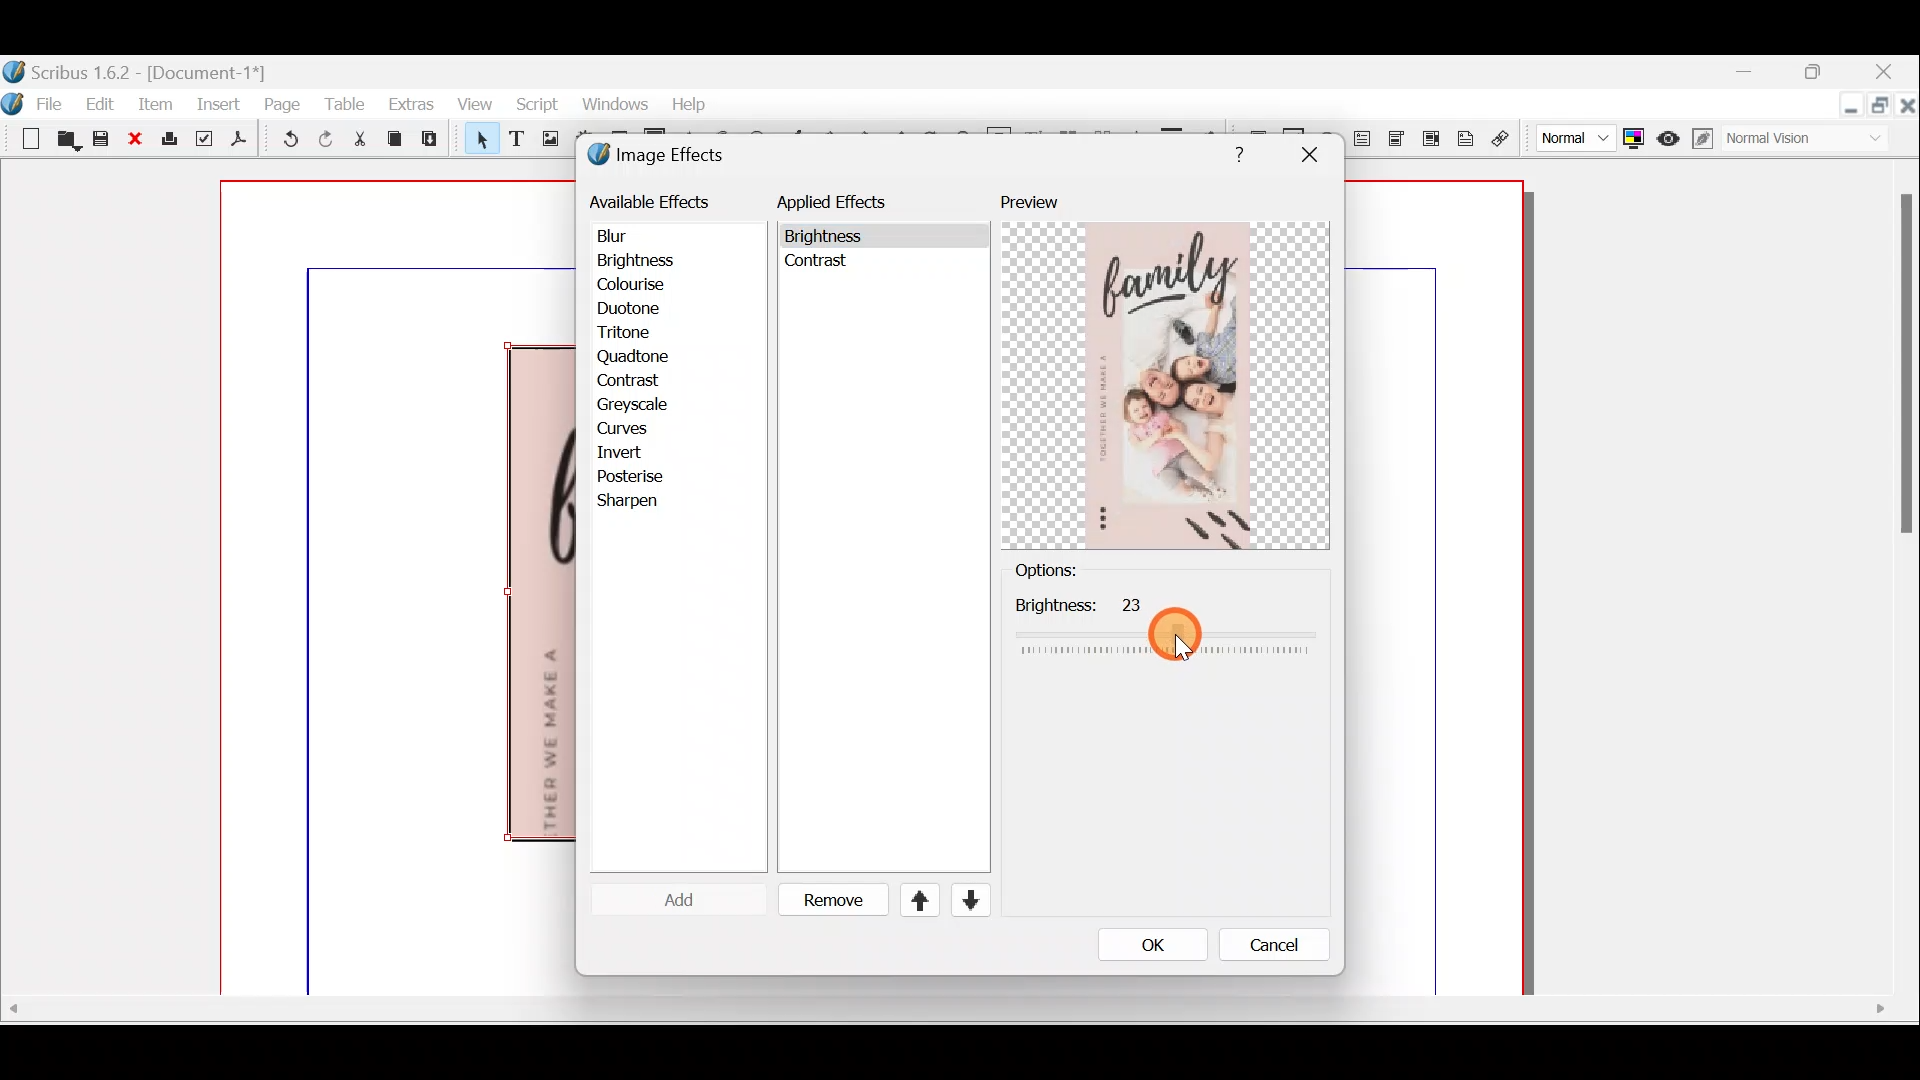 The width and height of the screenshot is (1920, 1080). I want to click on Toggle colour management system, so click(1632, 134).